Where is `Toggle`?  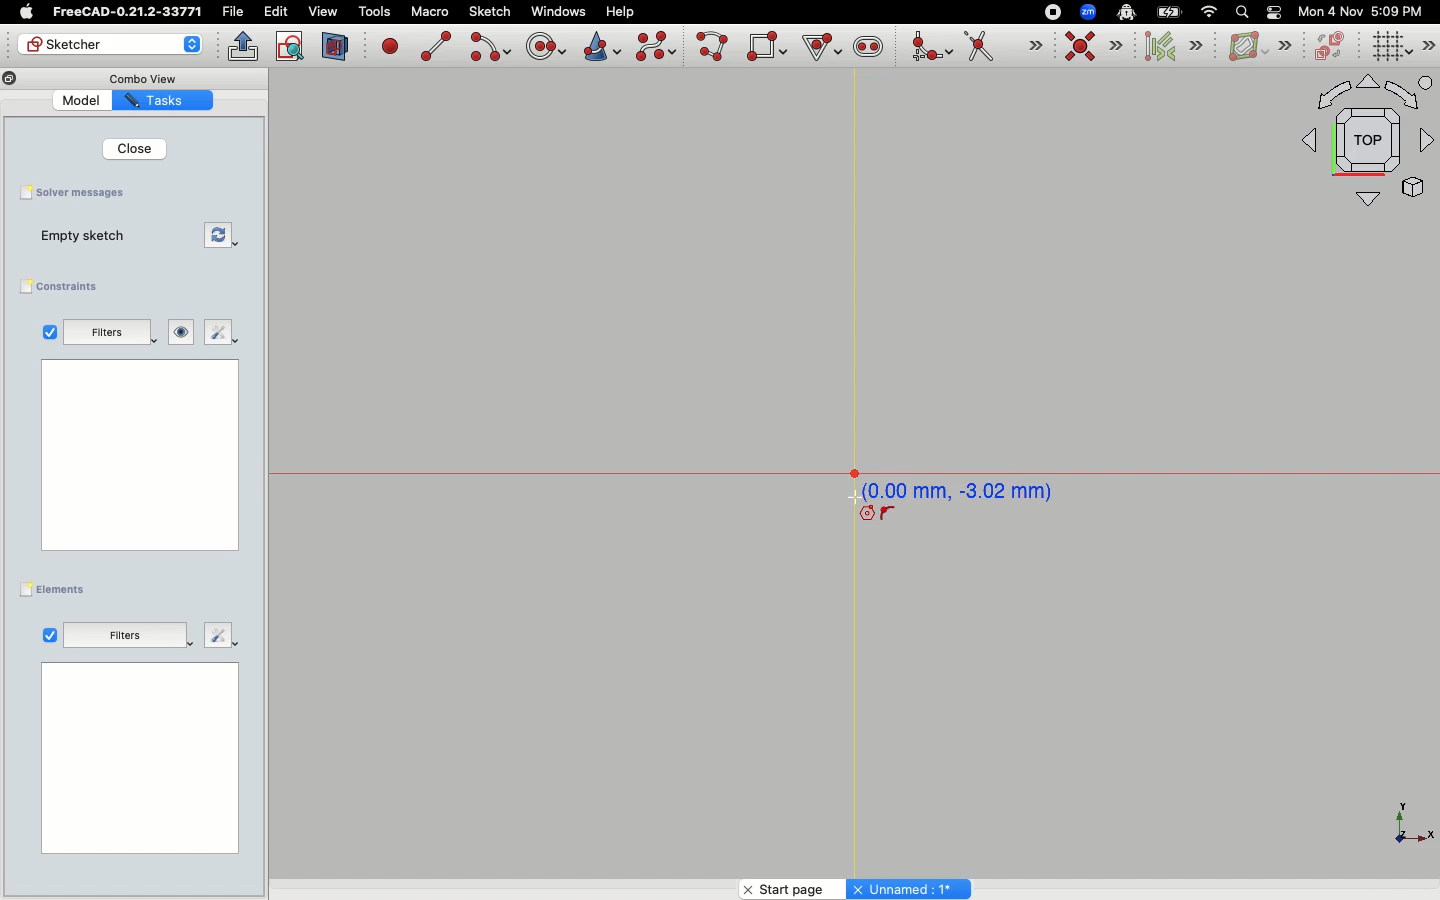
Toggle is located at coordinates (1274, 12).